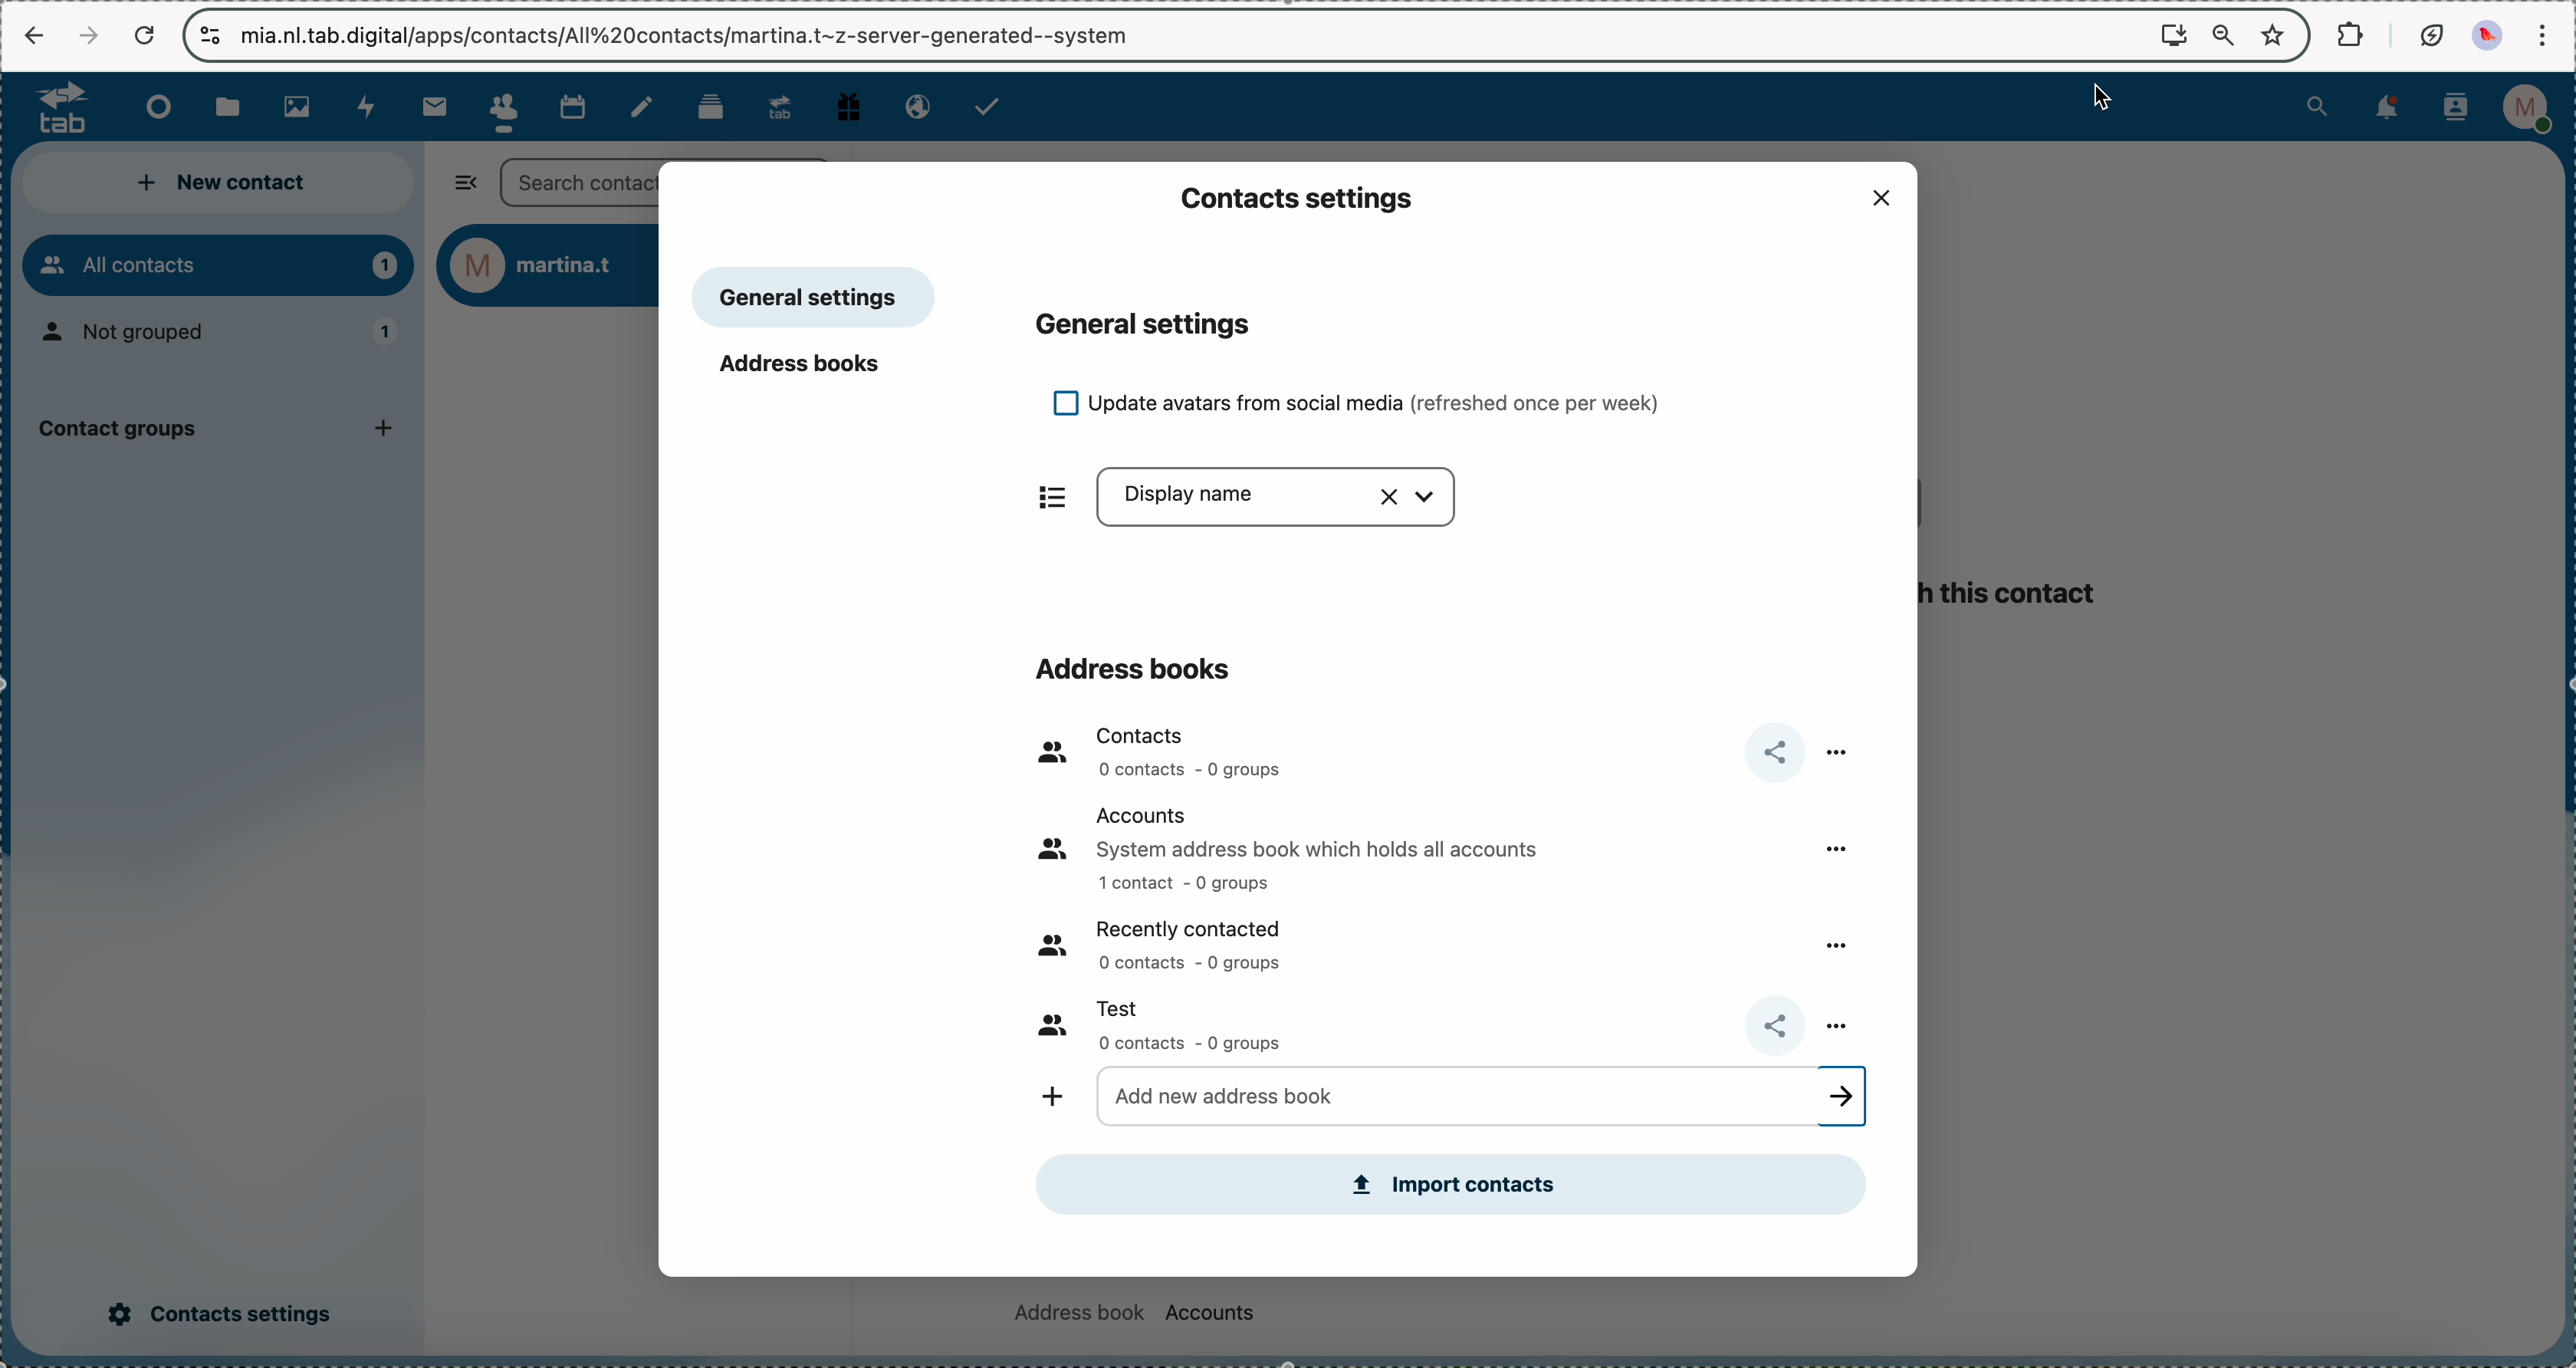 The width and height of the screenshot is (2576, 1368). What do you see at coordinates (2172, 35) in the screenshot?
I see `install Nextcloud` at bounding box center [2172, 35].